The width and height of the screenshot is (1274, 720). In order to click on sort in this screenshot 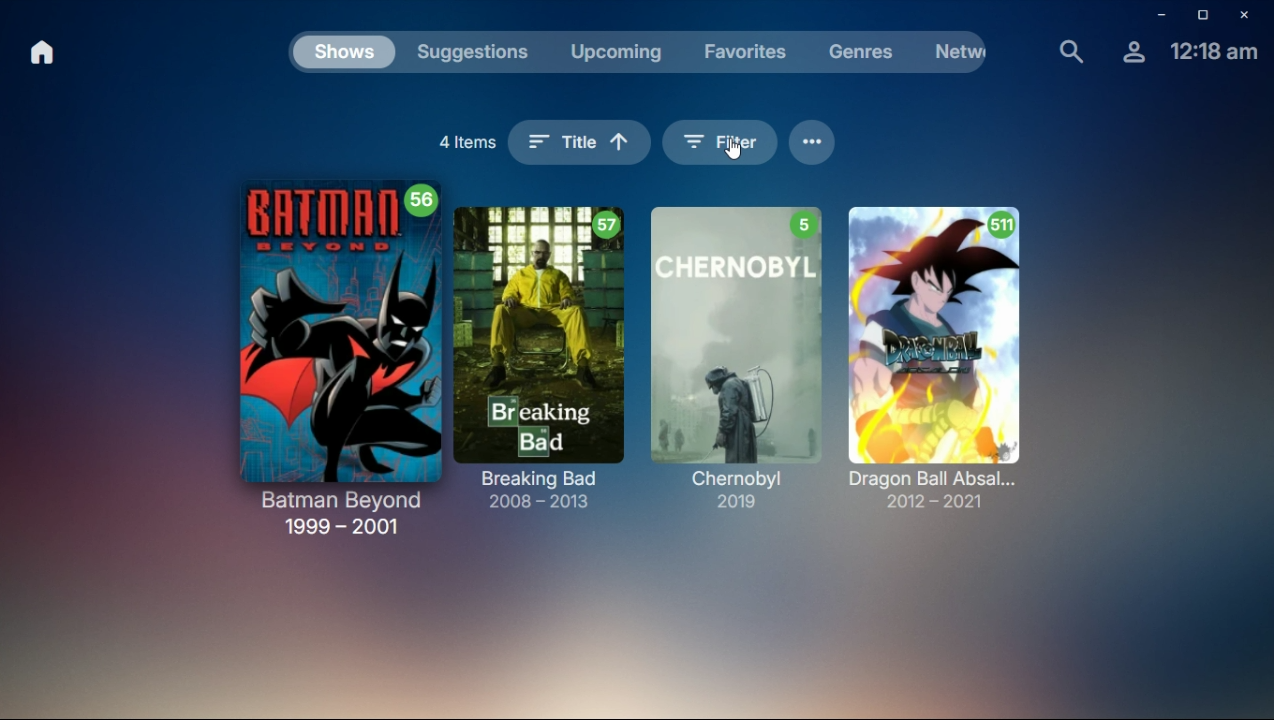, I will do `click(577, 143)`.